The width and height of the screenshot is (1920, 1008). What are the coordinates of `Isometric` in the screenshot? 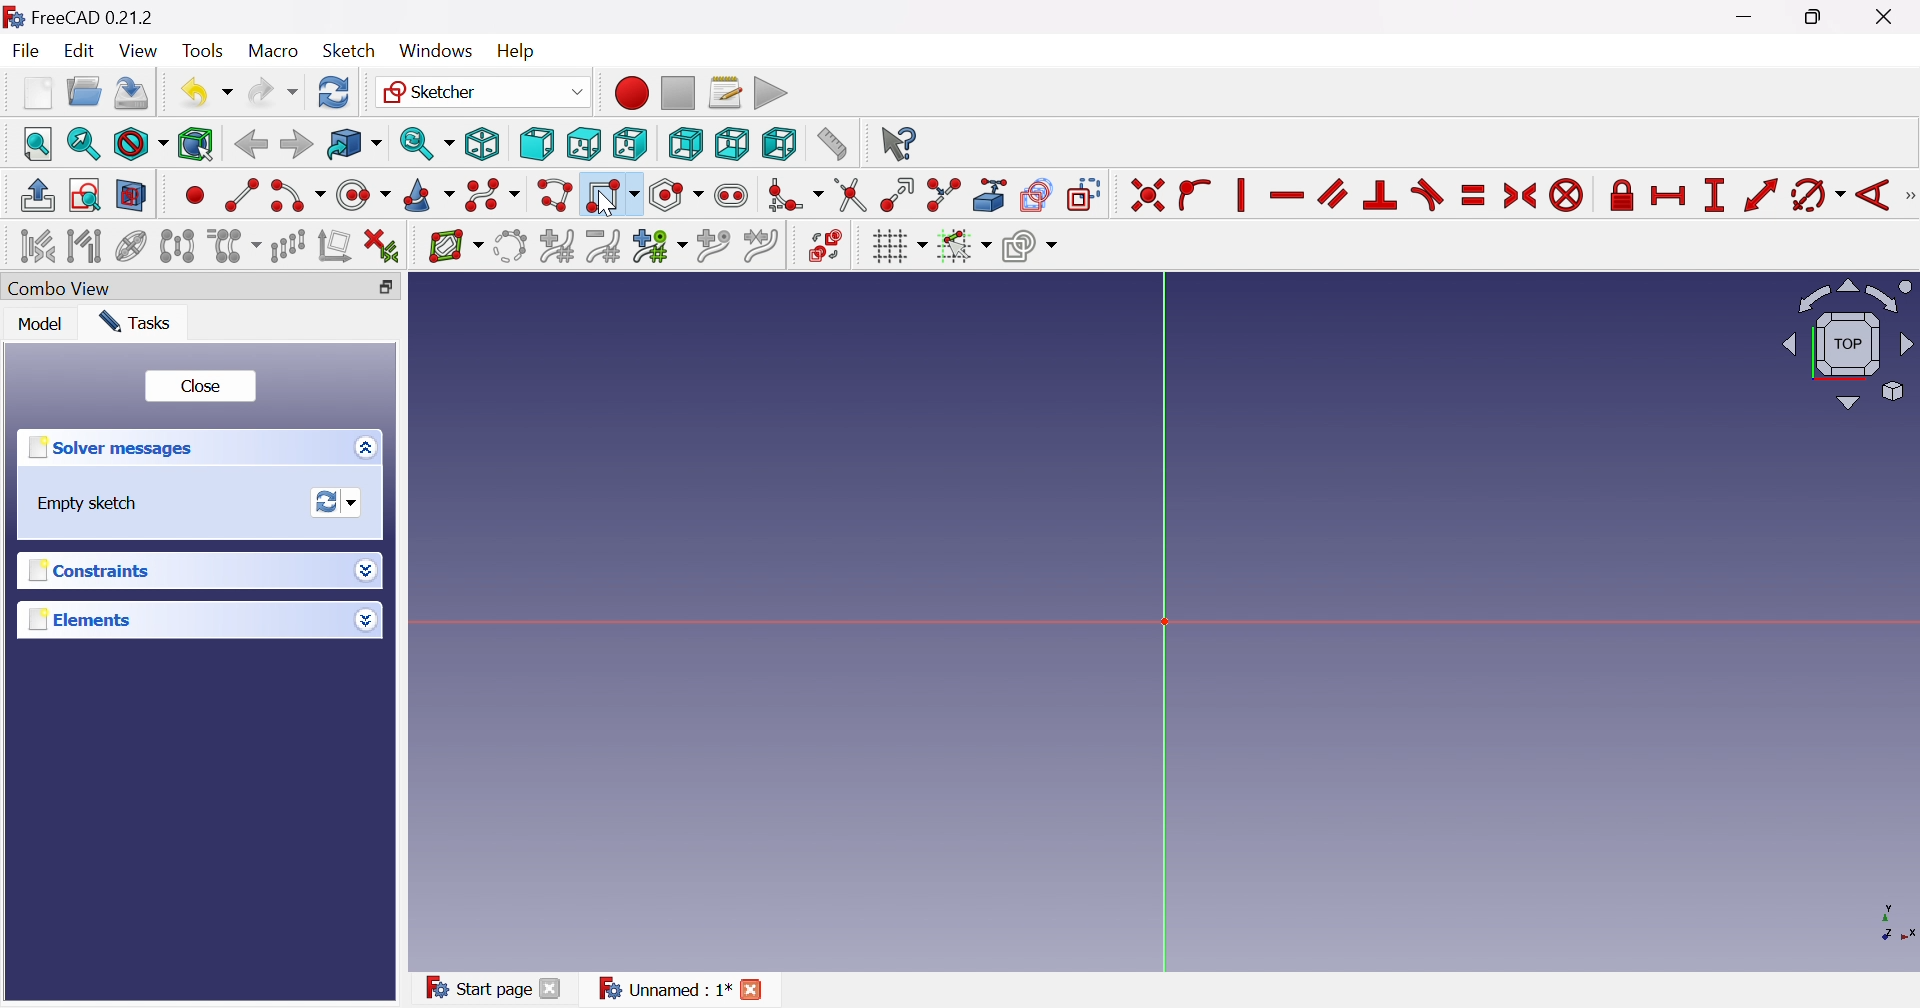 It's located at (483, 144).